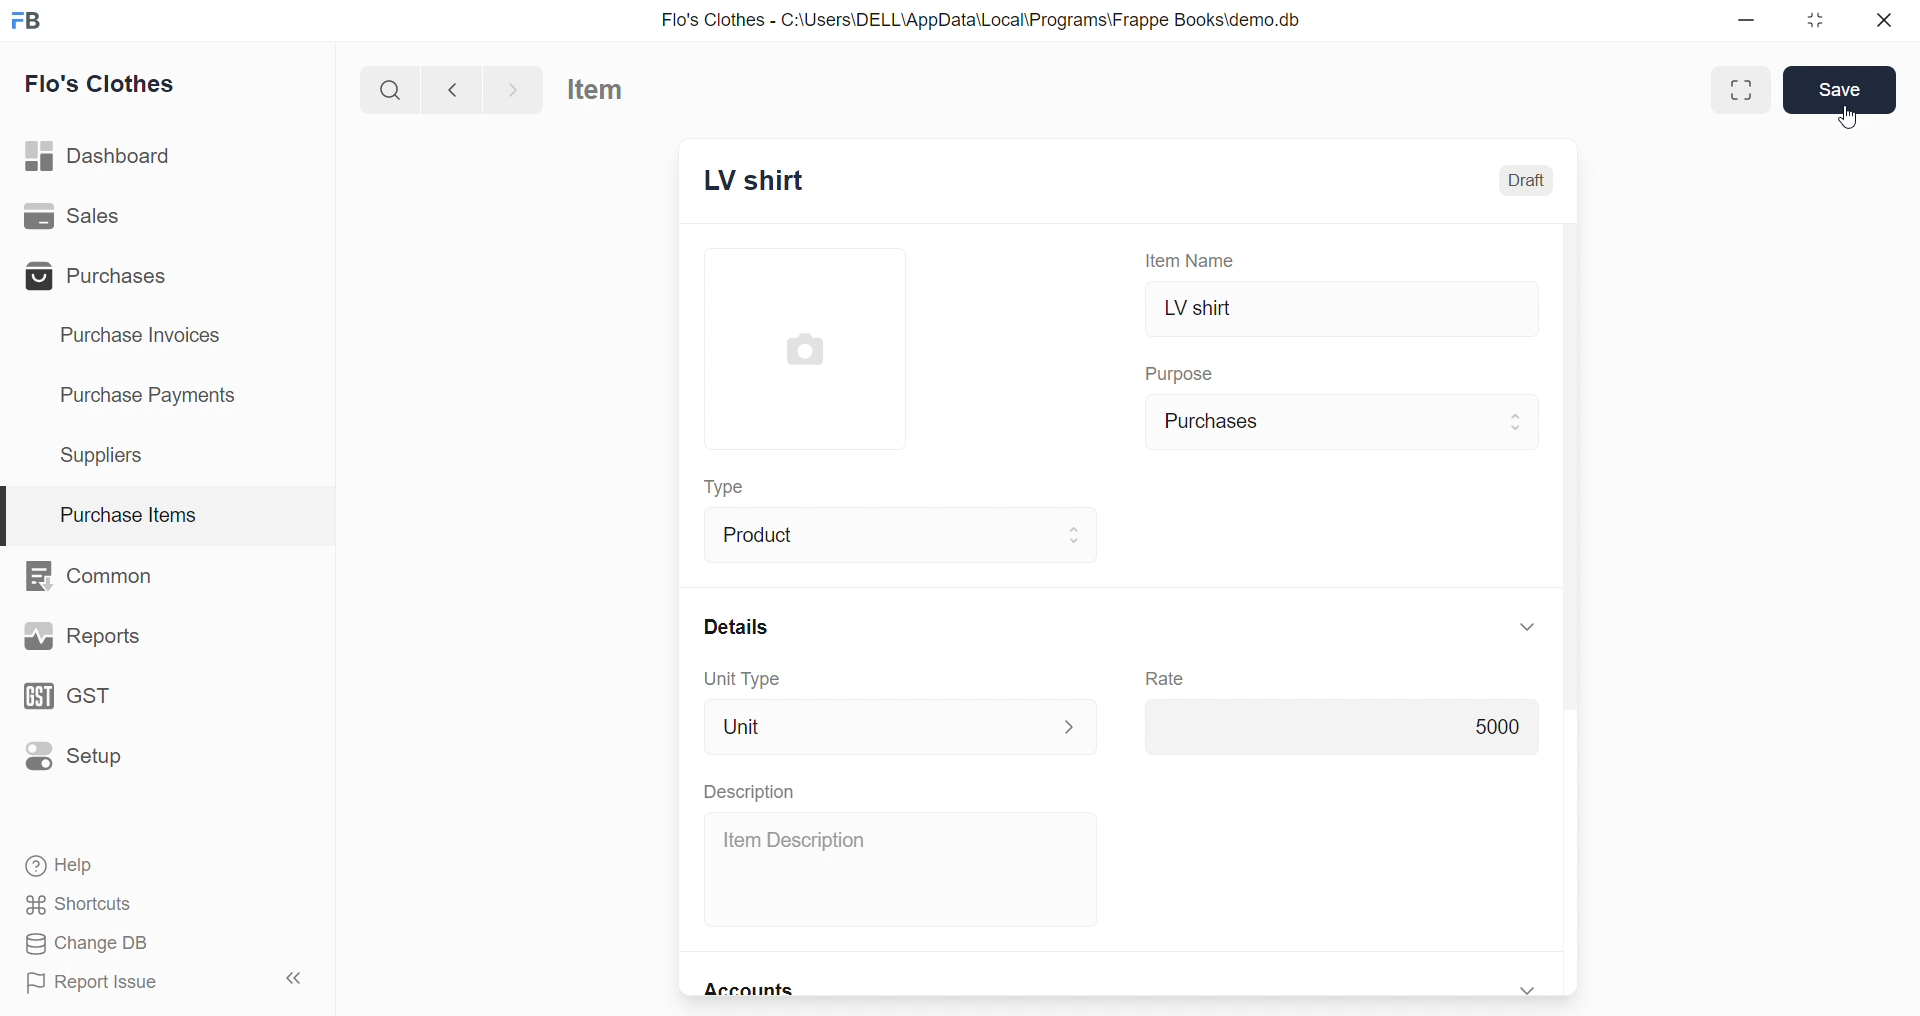 This screenshot has width=1920, height=1016. Describe the element at coordinates (302, 980) in the screenshot. I see `collapse sidebar` at that location.